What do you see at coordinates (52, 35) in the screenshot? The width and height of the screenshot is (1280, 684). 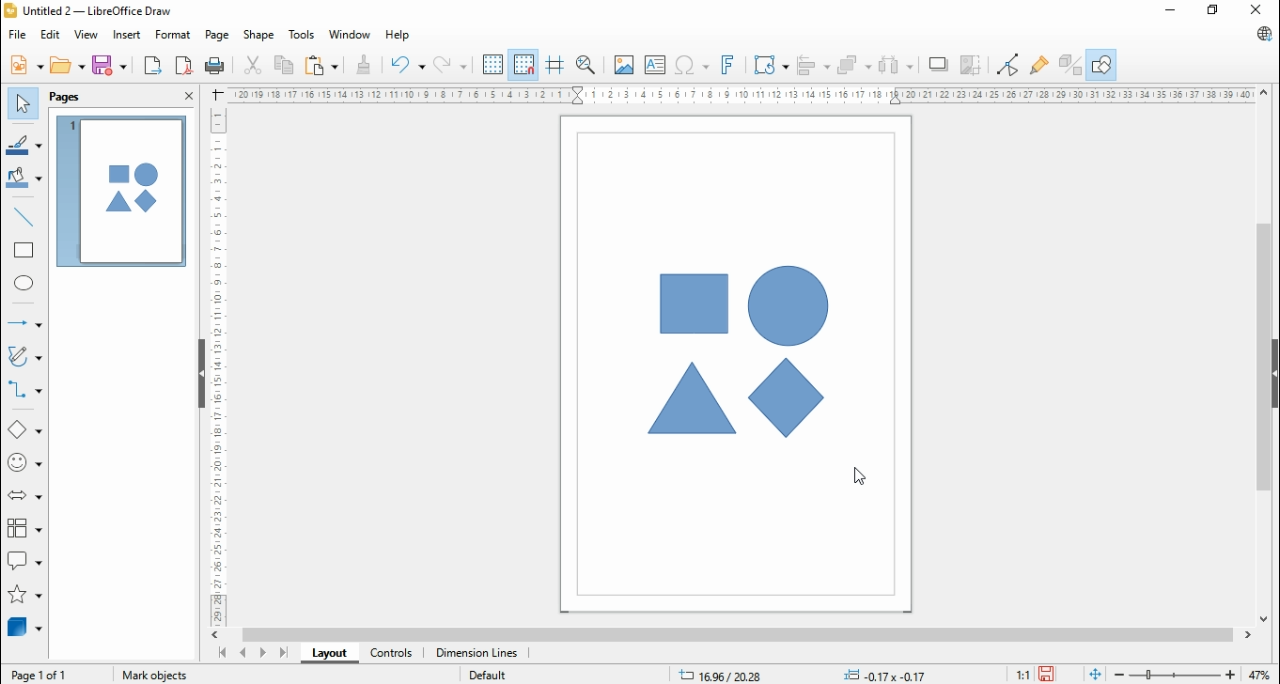 I see `edit` at bounding box center [52, 35].